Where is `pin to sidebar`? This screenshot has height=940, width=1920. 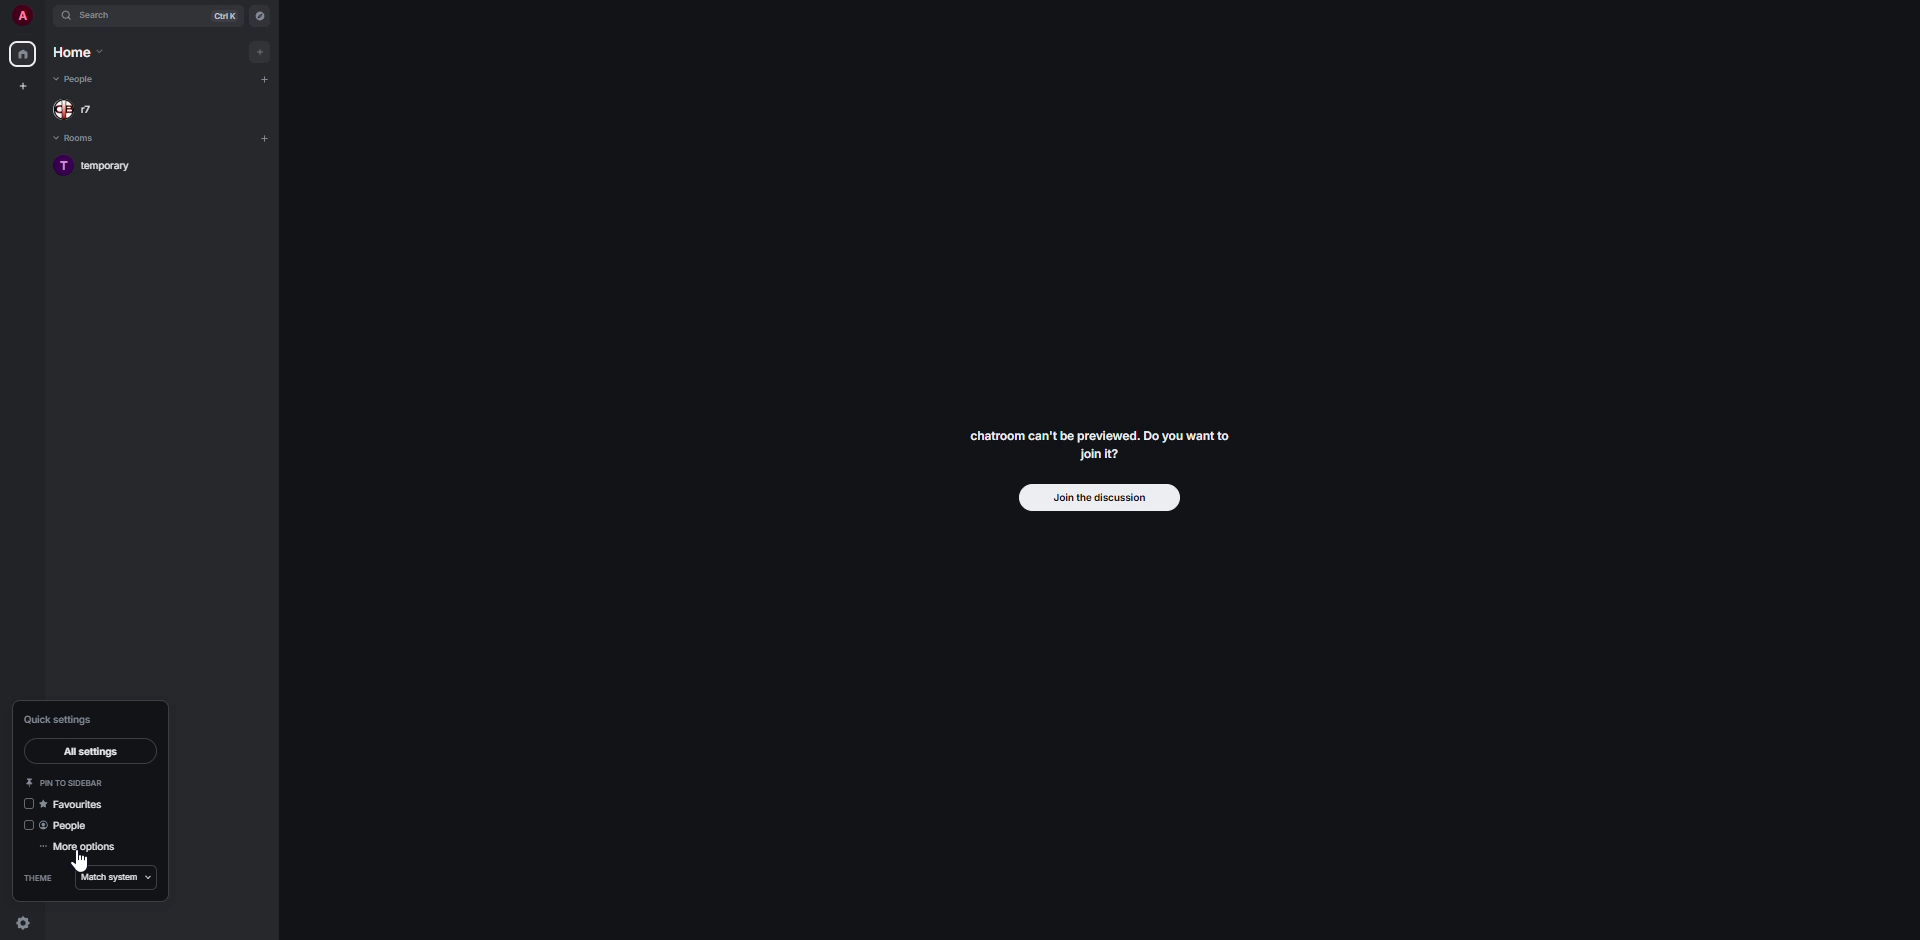
pin to sidebar is located at coordinates (68, 780).